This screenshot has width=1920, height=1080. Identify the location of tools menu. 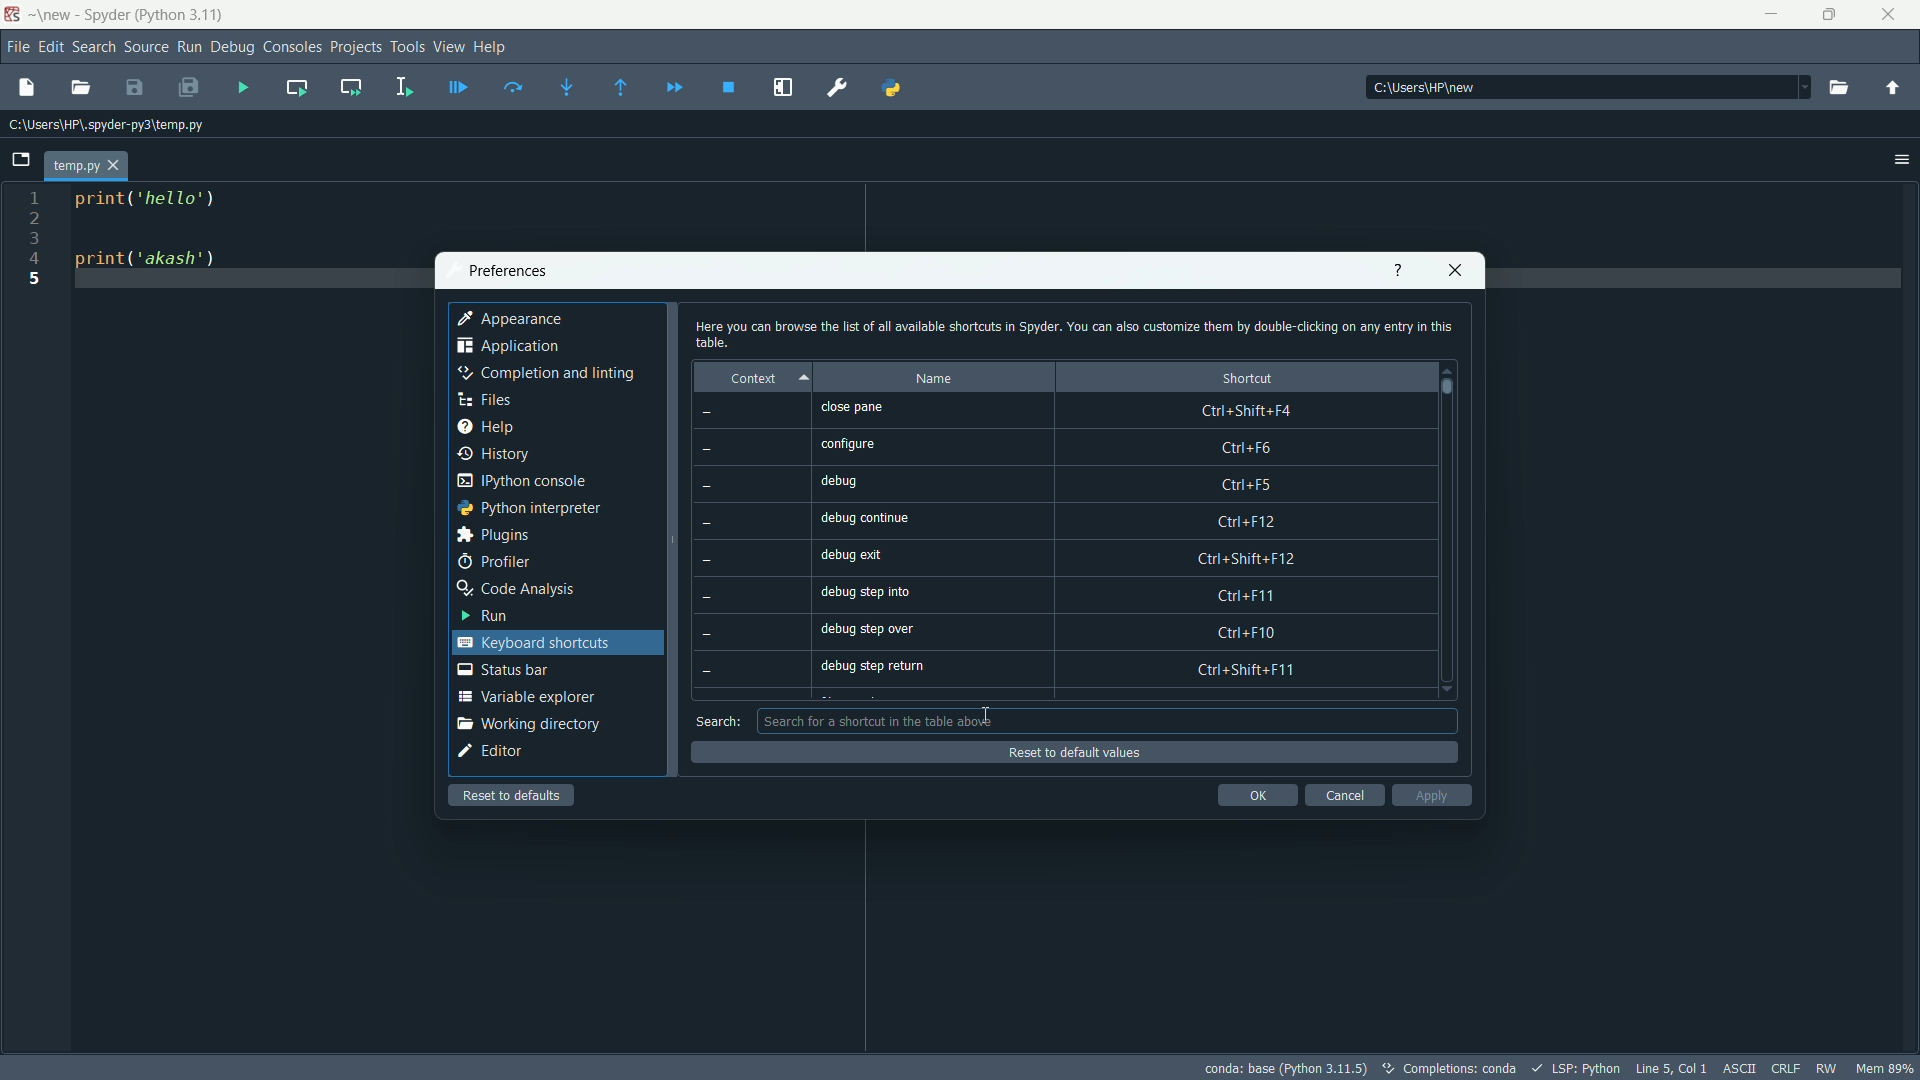
(409, 48).